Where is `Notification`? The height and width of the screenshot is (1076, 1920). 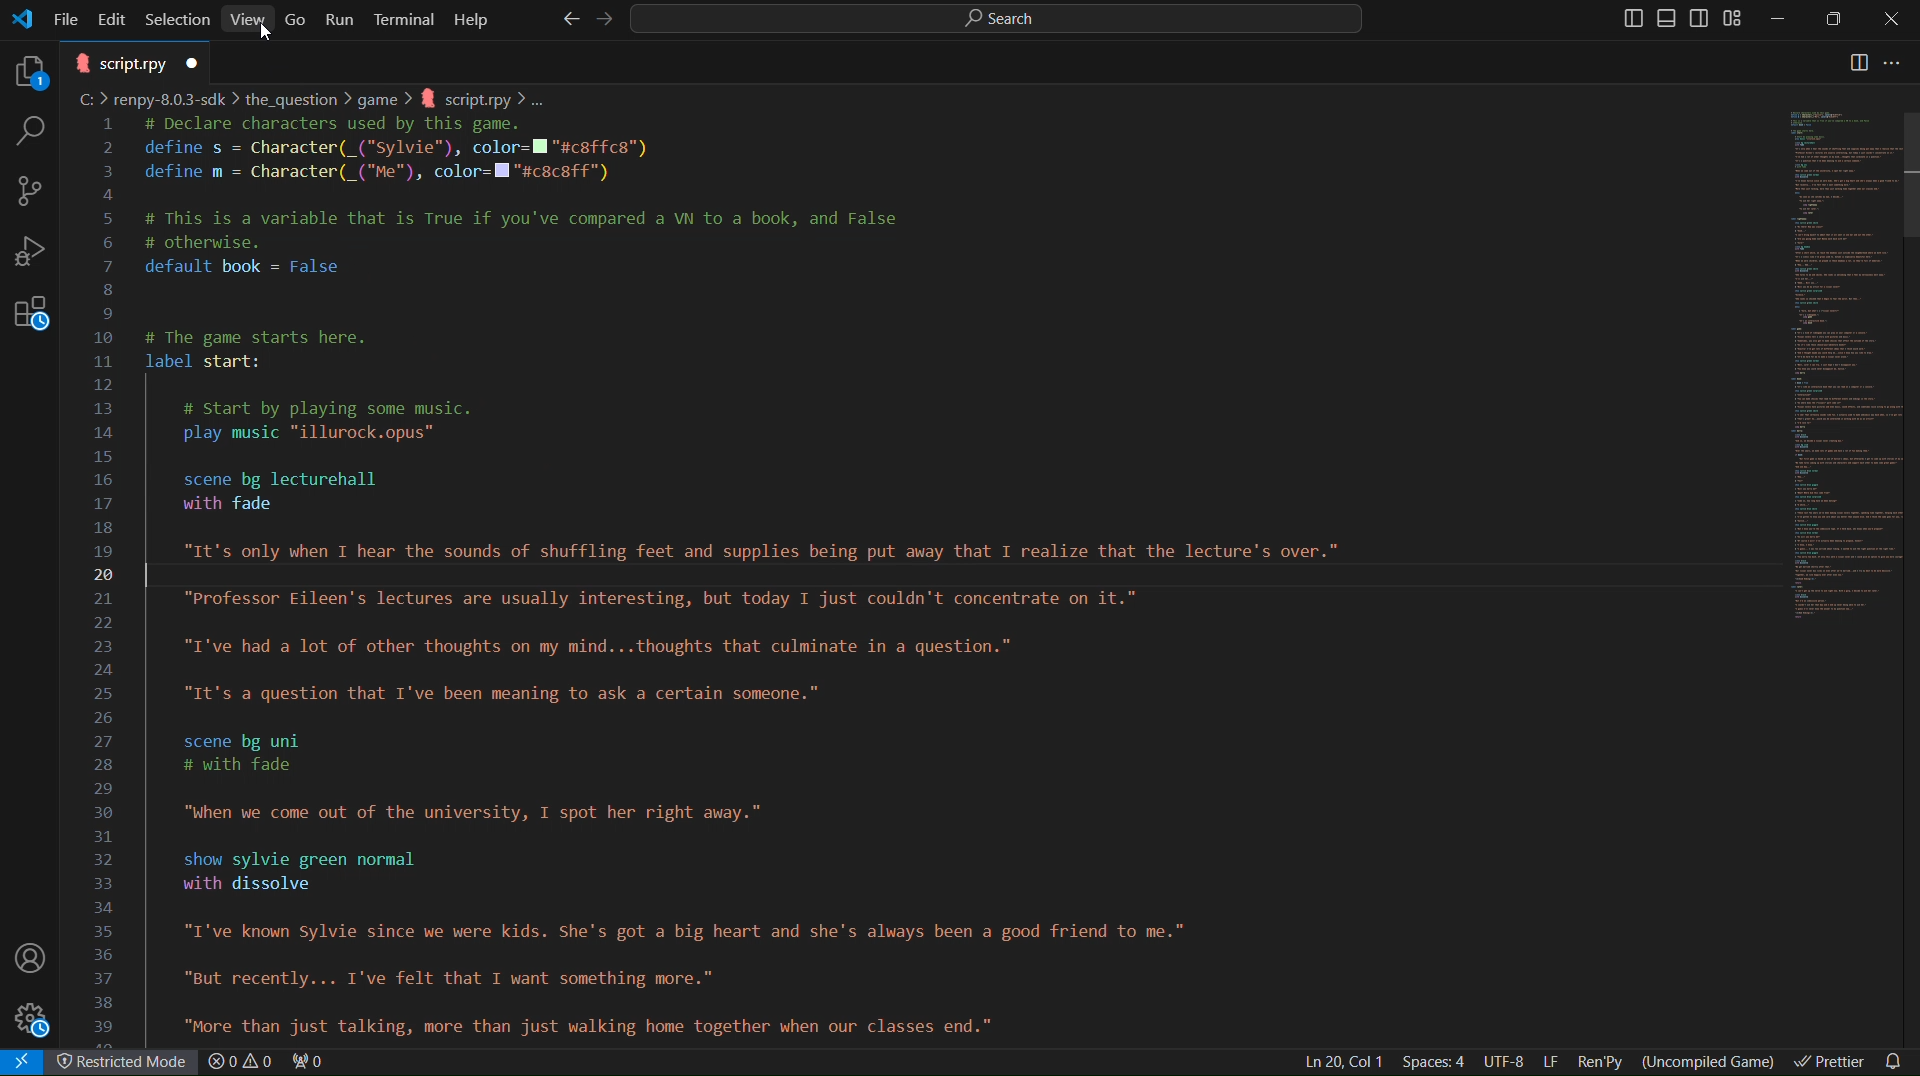
Notification is located at coordinates (1898, 1060).